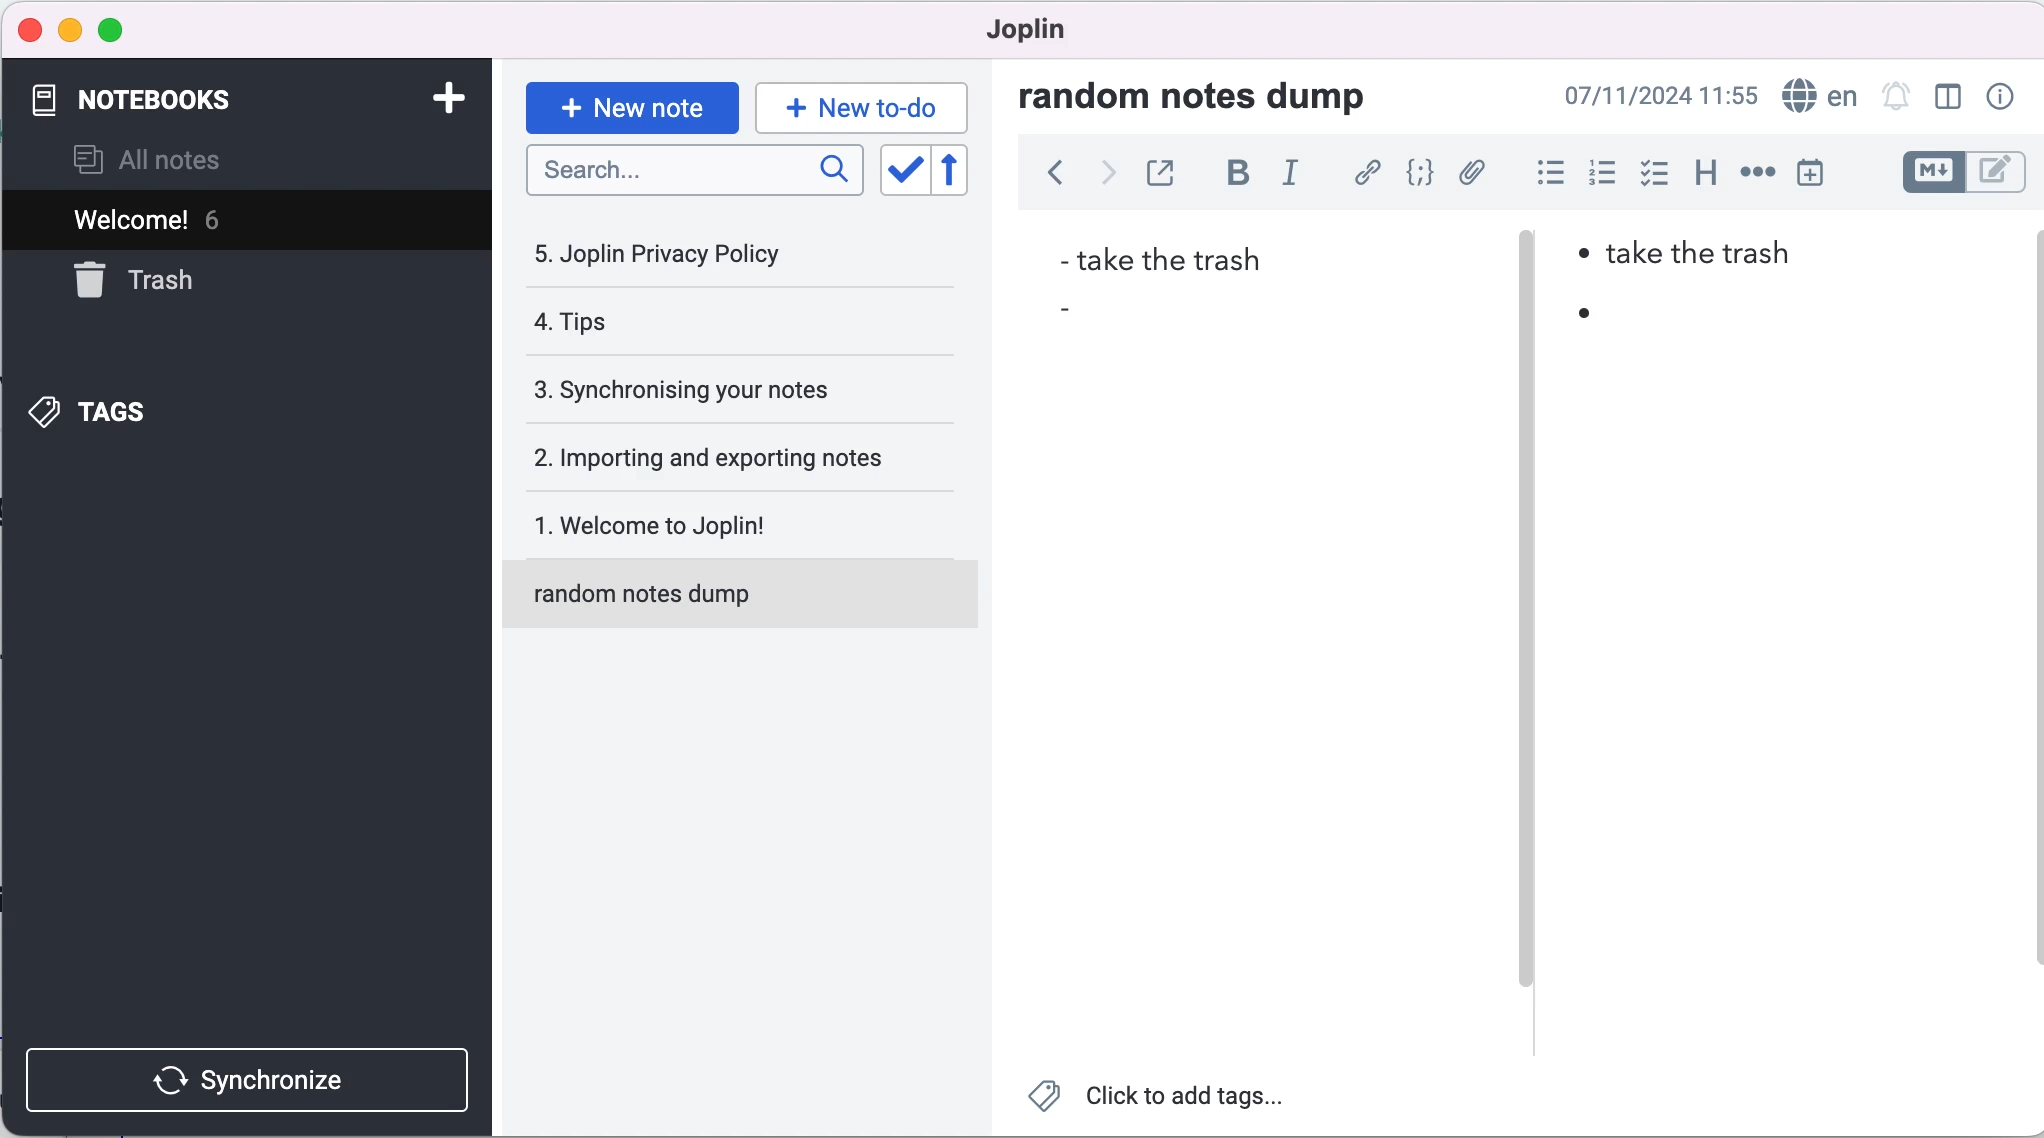 Image resolution: width=2044 pixels, height=1138 pixels. Describe the element at coordinates (1757, 172) in the screenshot. I see `horizontal rule` at that location.